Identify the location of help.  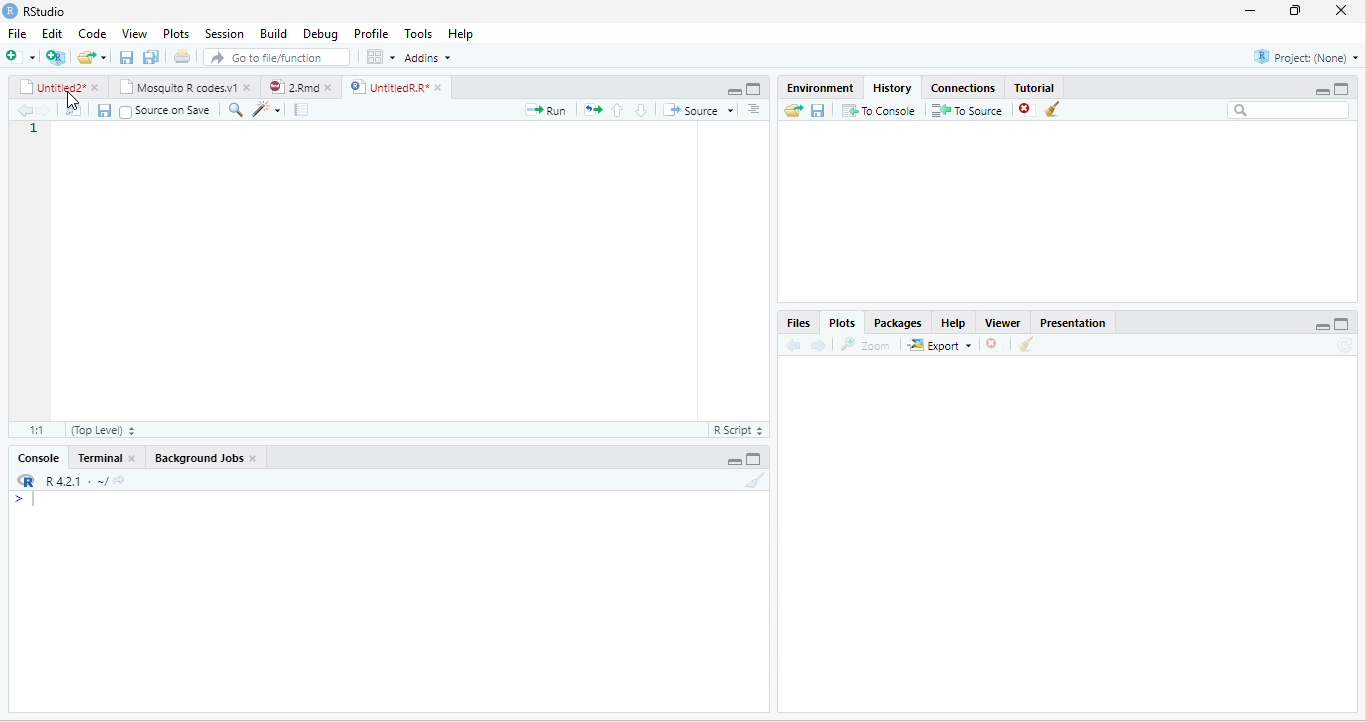
(468, 34).